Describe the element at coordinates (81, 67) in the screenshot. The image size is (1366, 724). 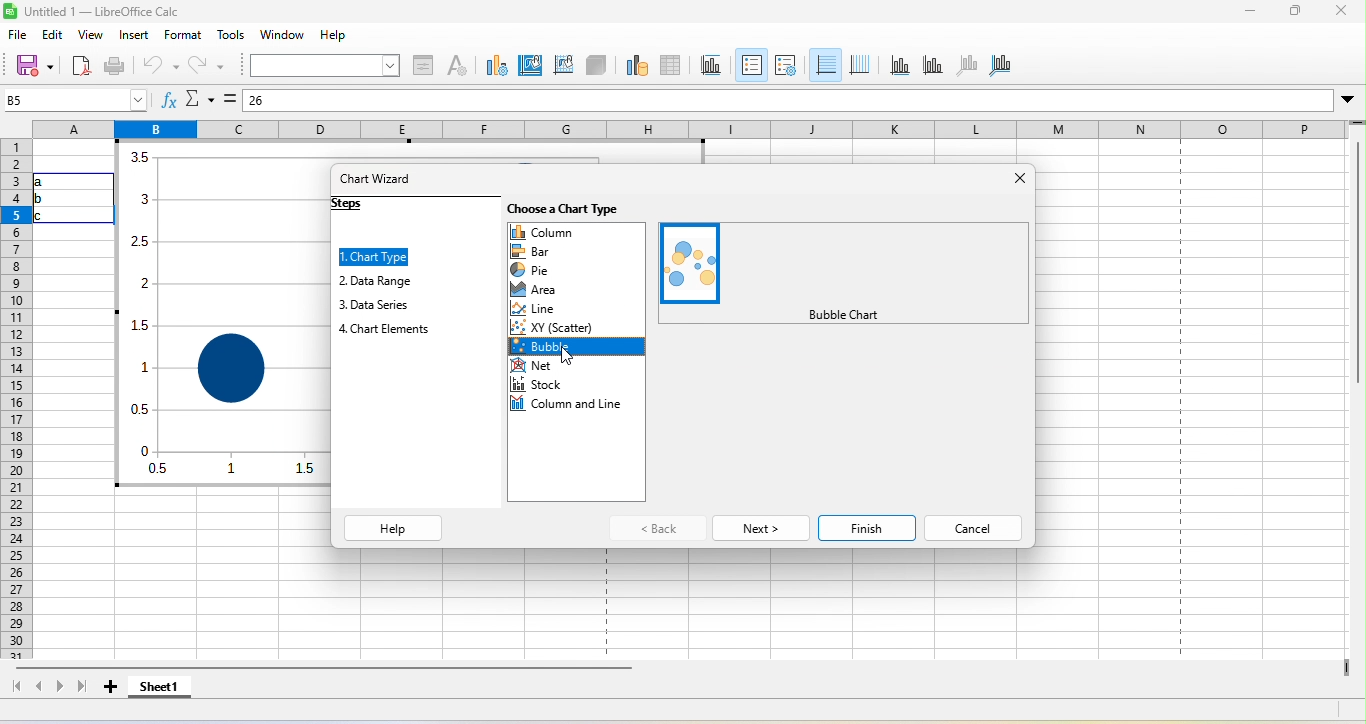
I see `export directly as pf` at that location.